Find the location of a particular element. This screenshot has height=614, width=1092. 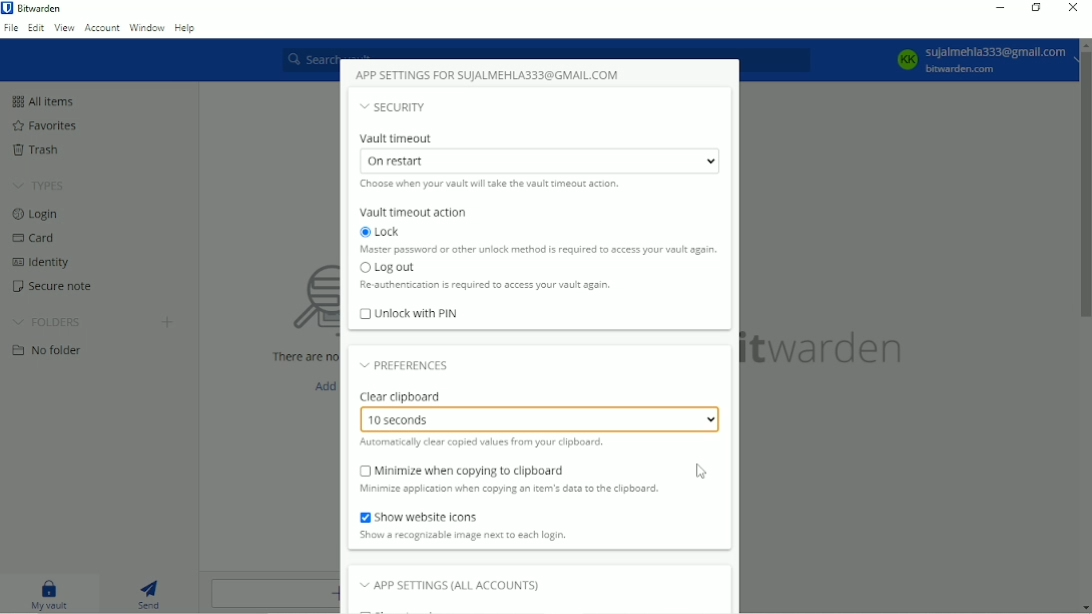

Lock is located at coordinates (540, 240).